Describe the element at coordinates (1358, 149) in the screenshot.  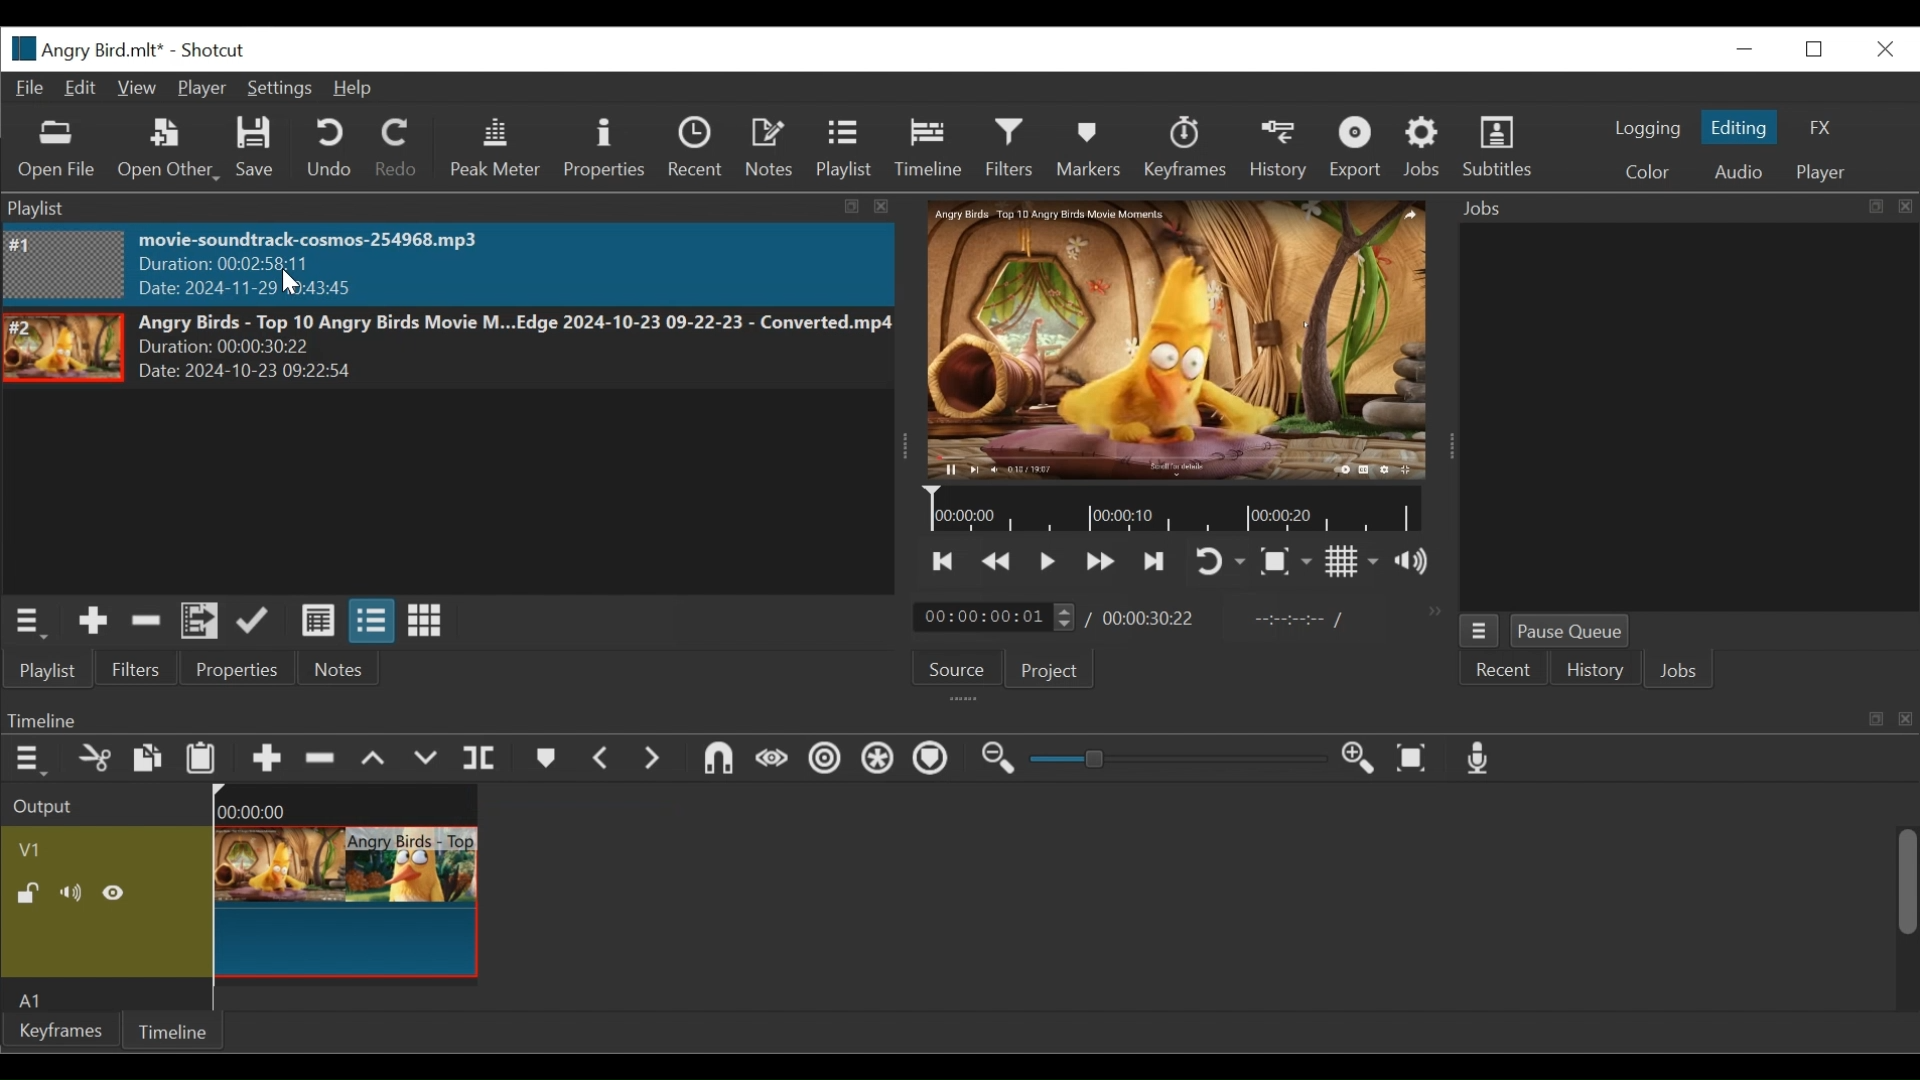
I see `Exort` at that location.